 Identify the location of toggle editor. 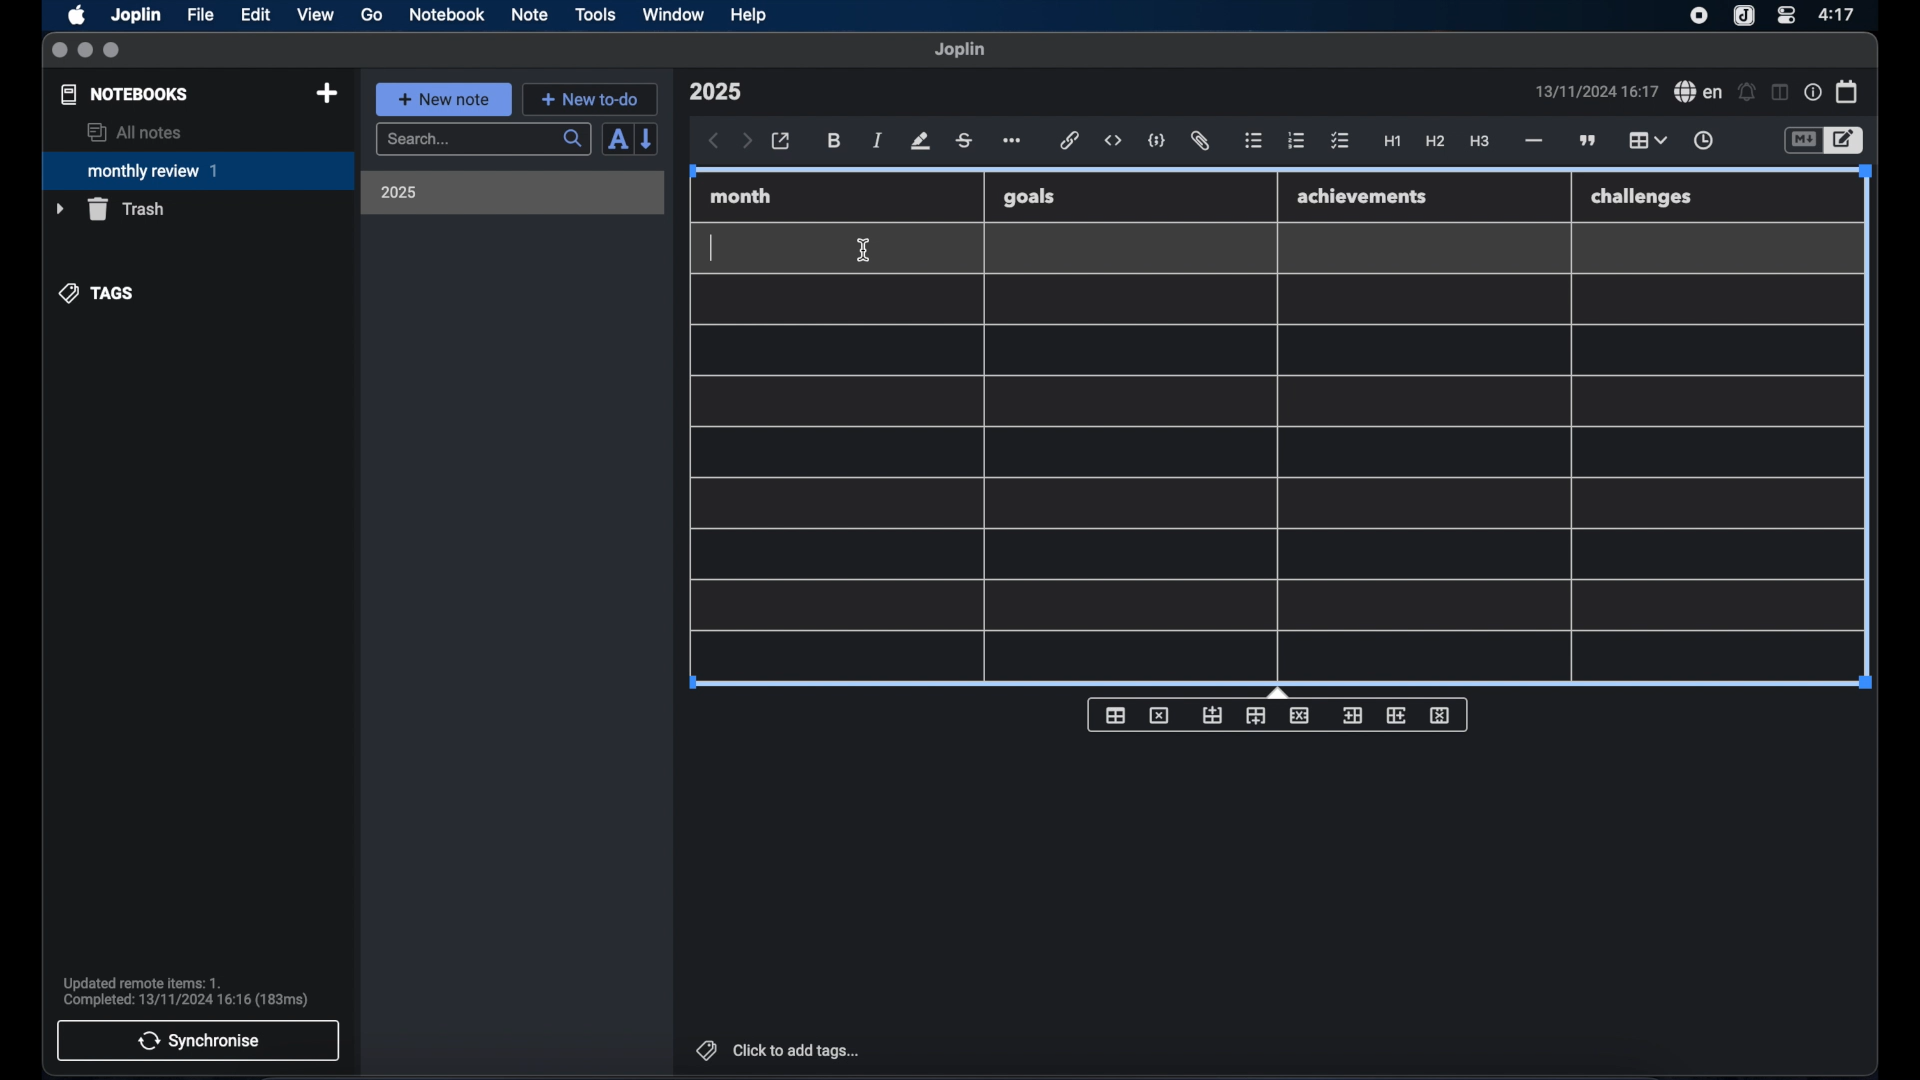
(1802, 141).